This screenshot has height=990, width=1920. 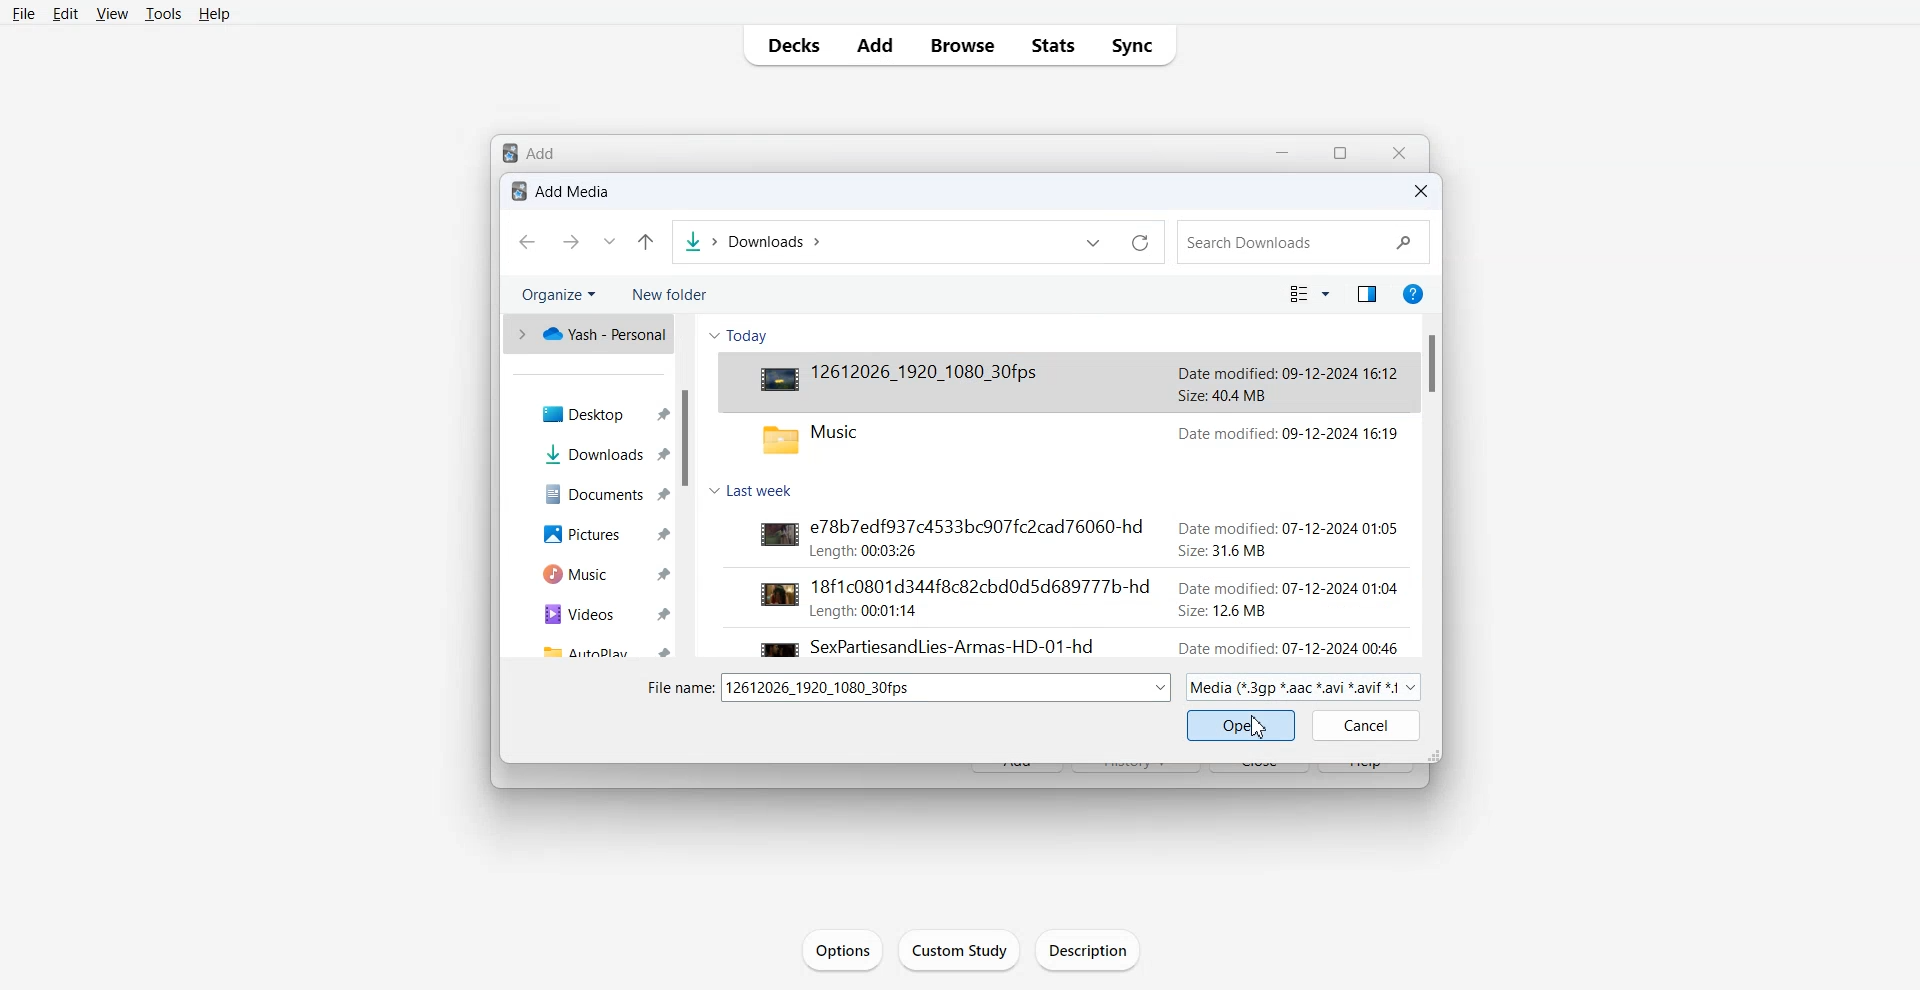 I want to click on Get Help, so click(x=1411, y=295).